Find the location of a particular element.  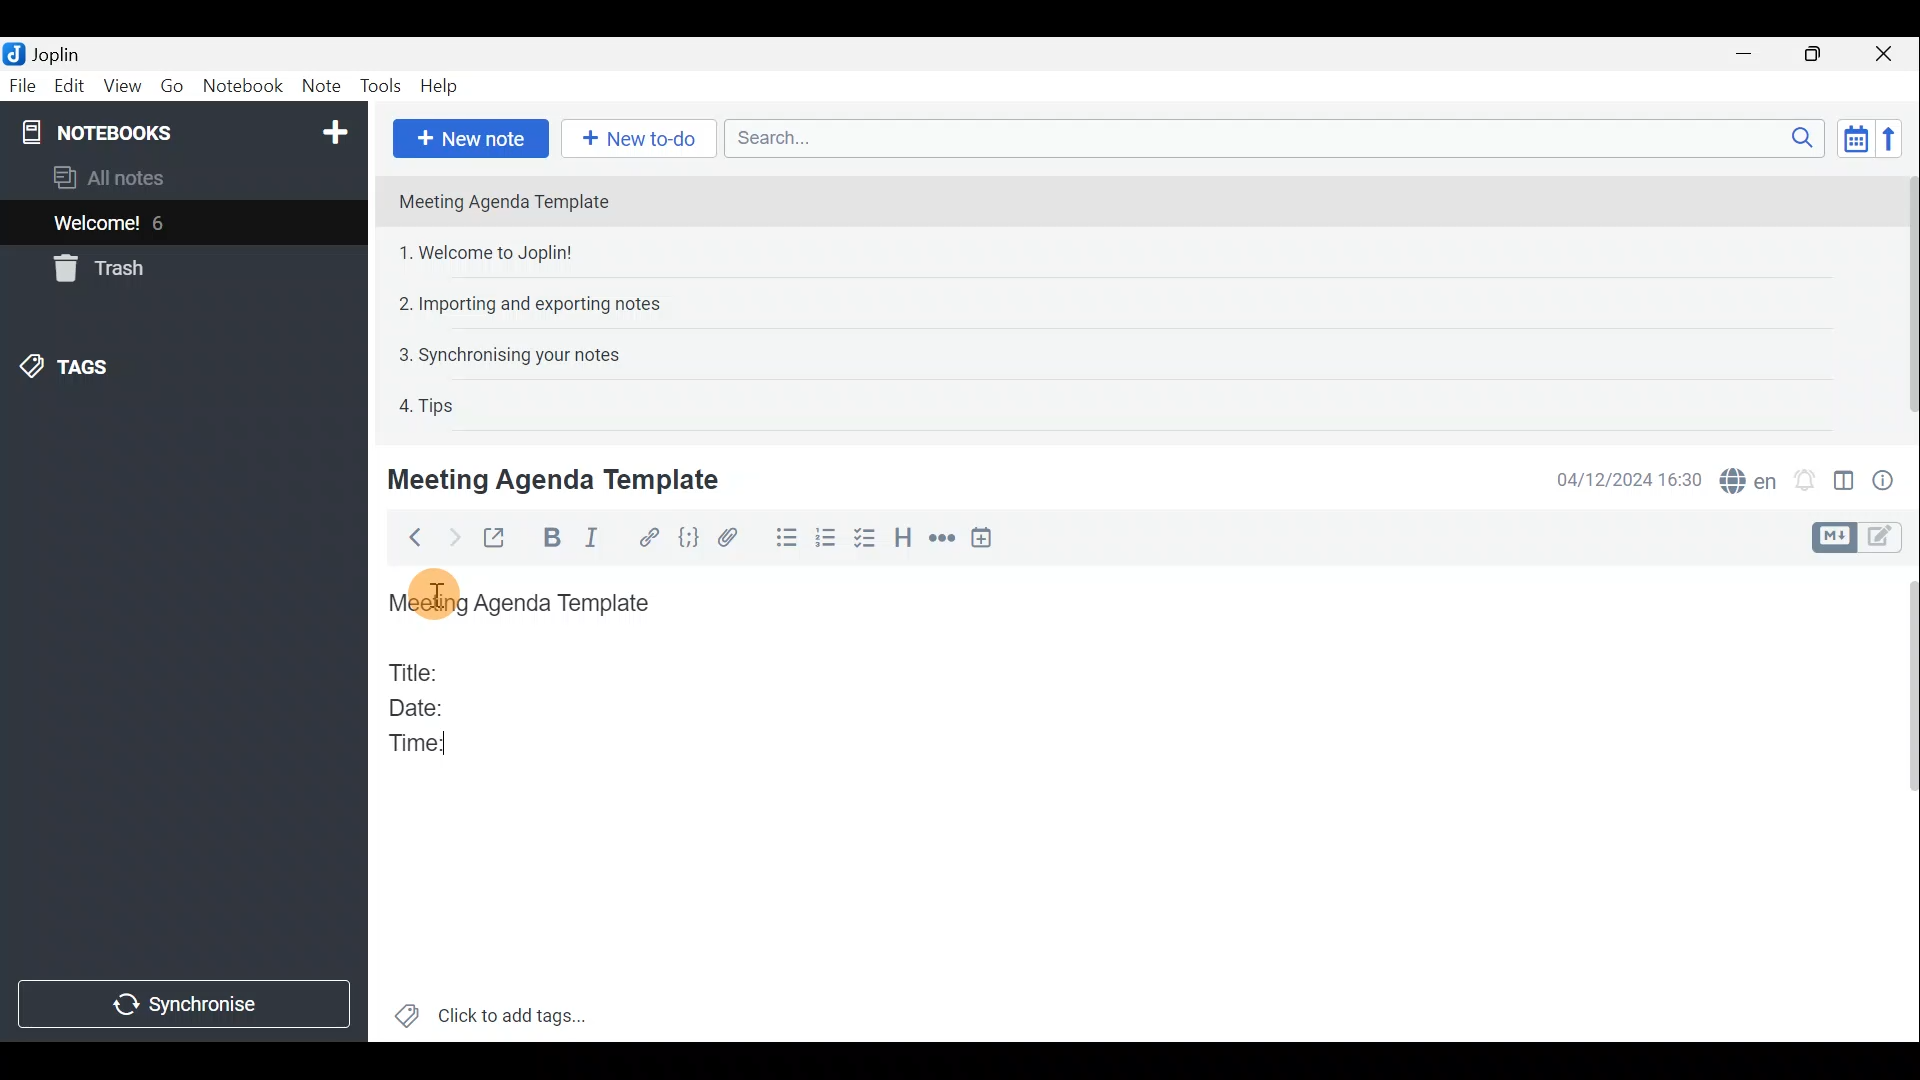

Toggle external editing is located at coordinates (500, 539).